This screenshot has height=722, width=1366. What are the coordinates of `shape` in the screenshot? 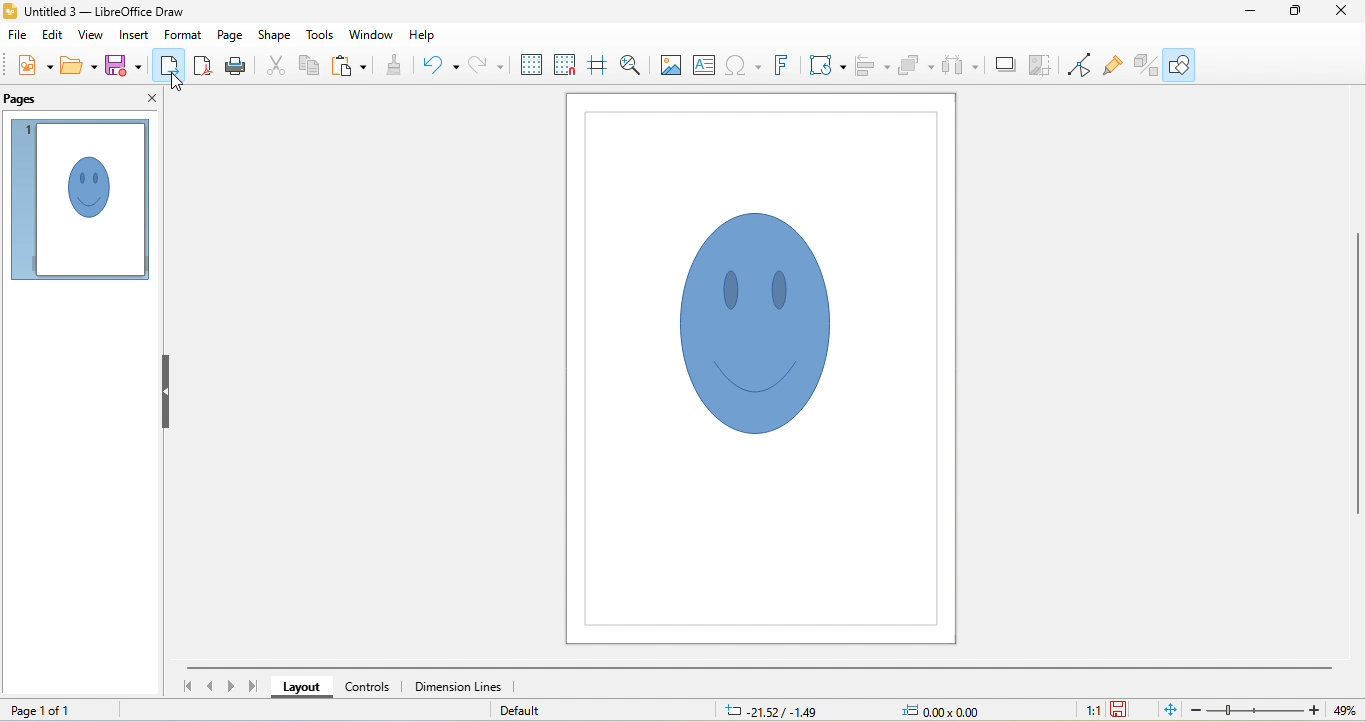 It's located at (273, 36).